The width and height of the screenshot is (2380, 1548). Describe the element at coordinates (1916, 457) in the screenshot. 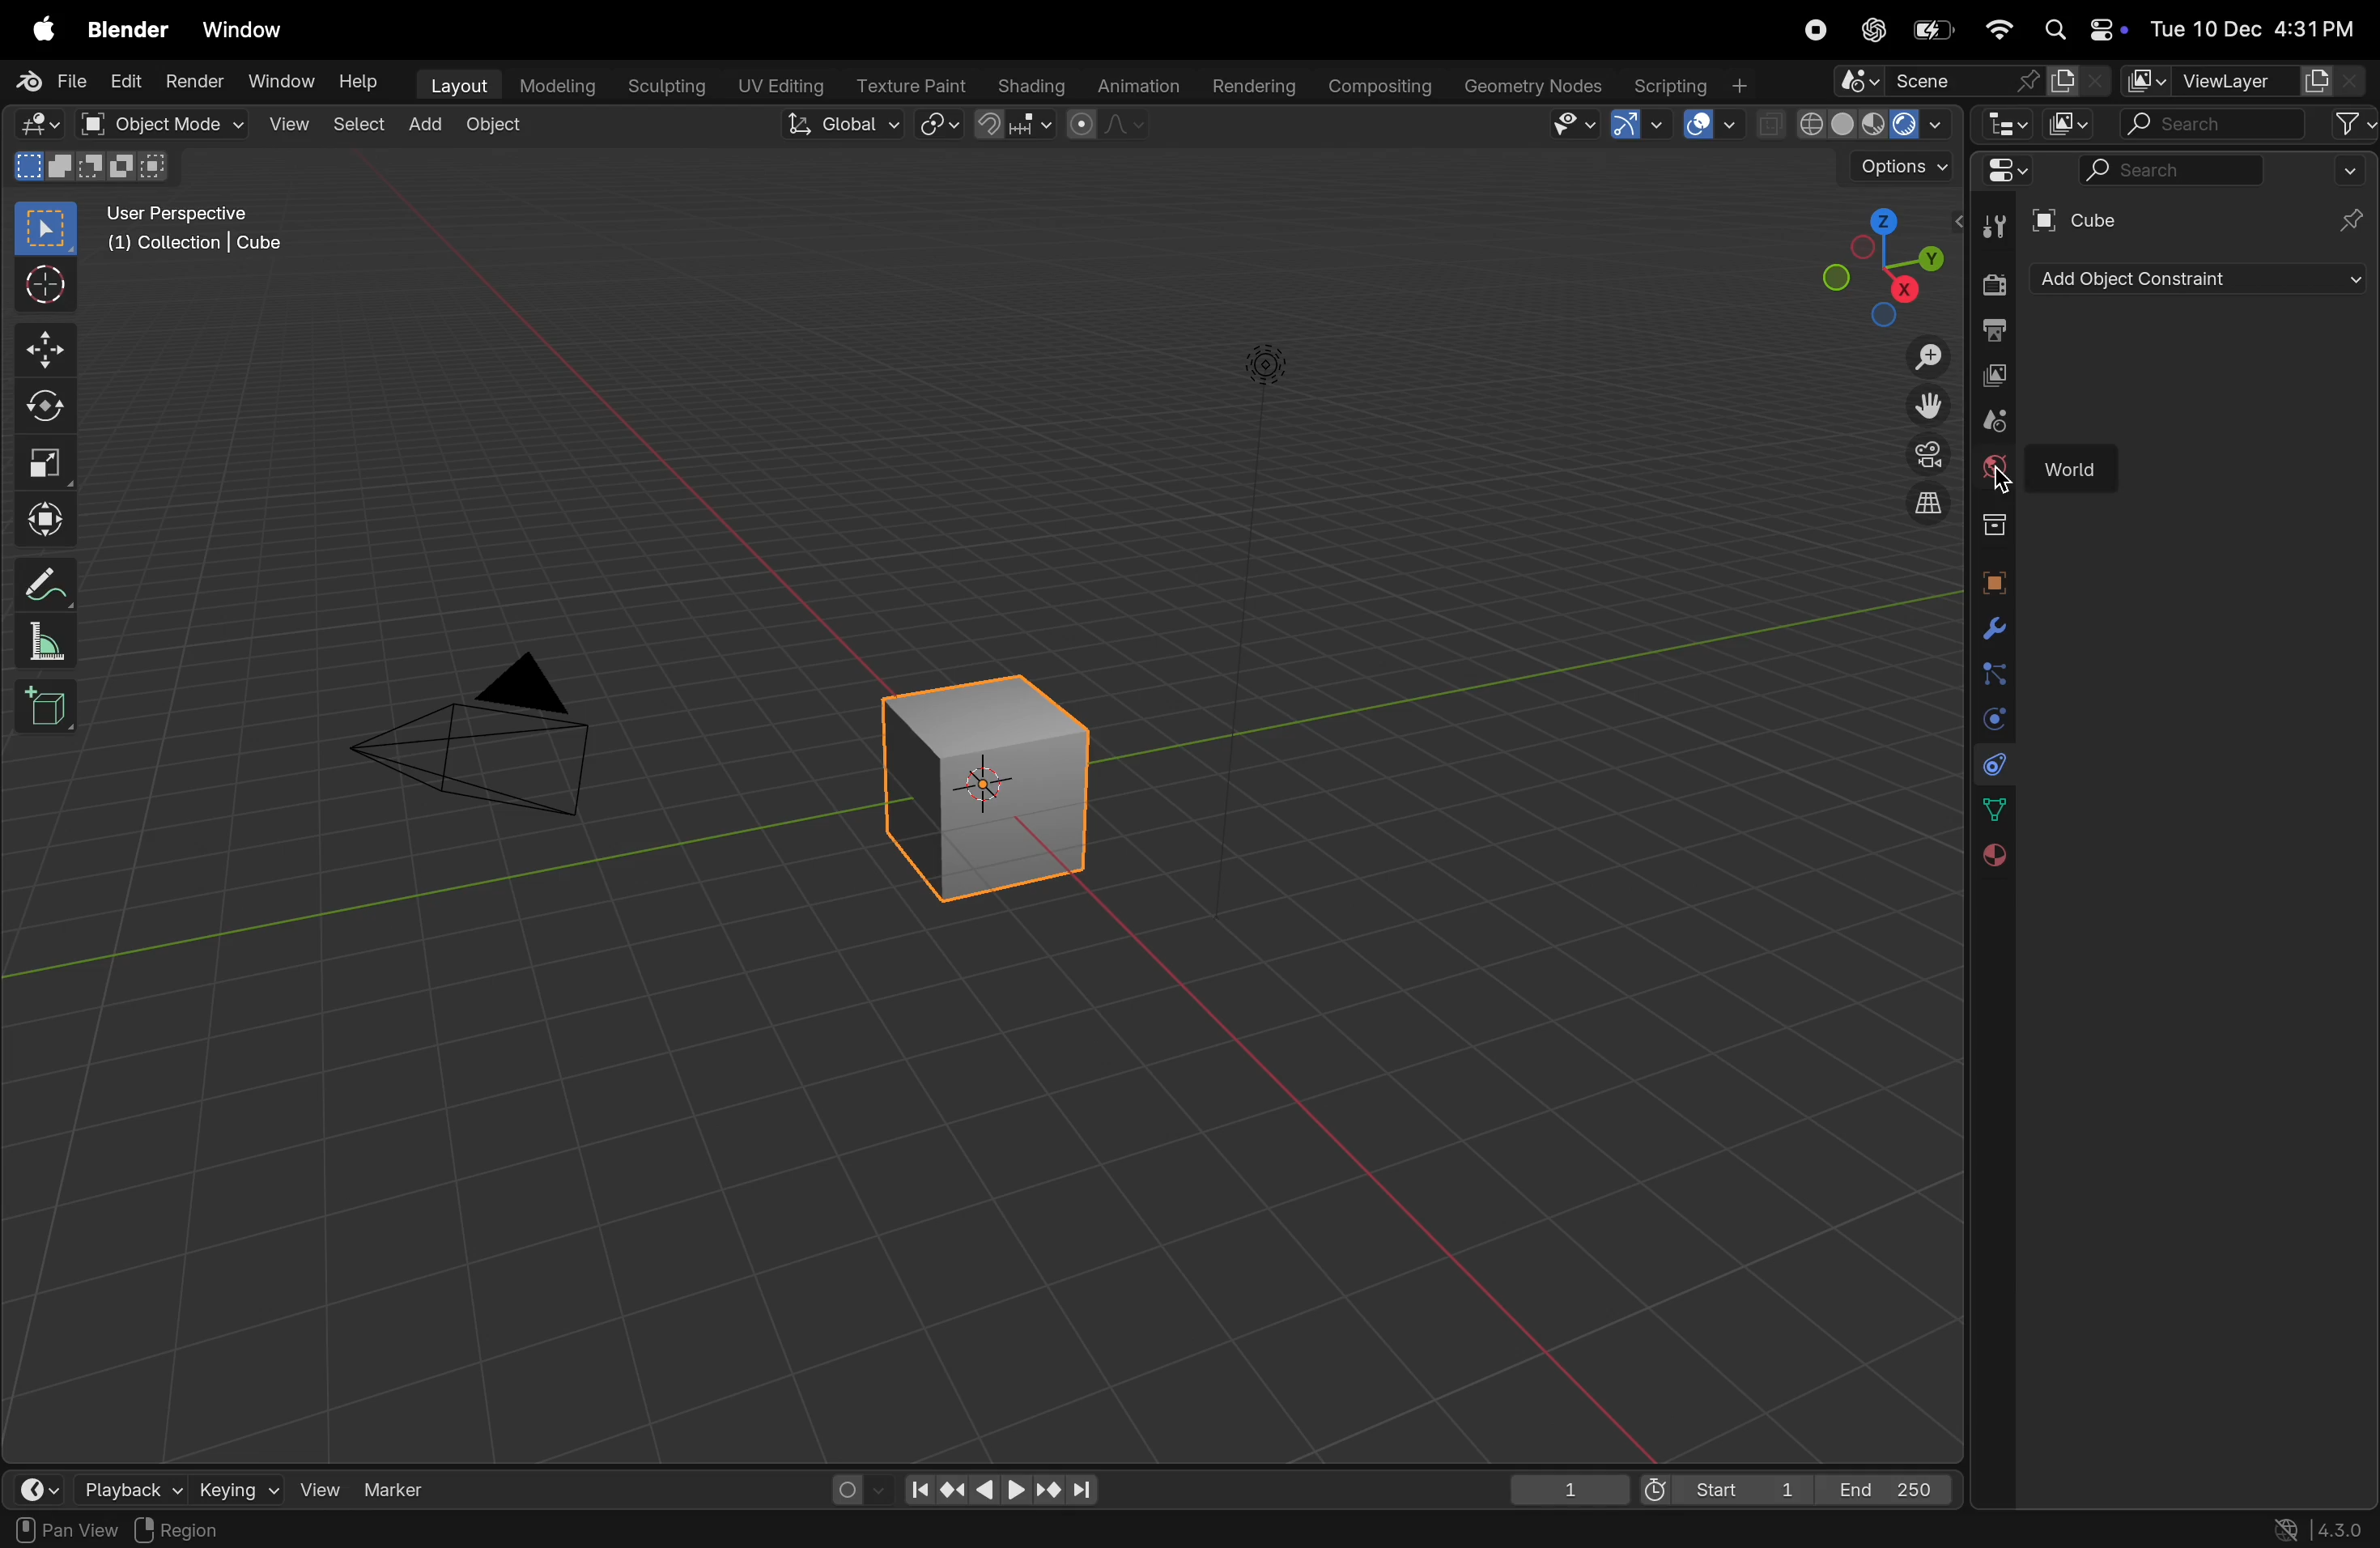

I see `camera` at that location.